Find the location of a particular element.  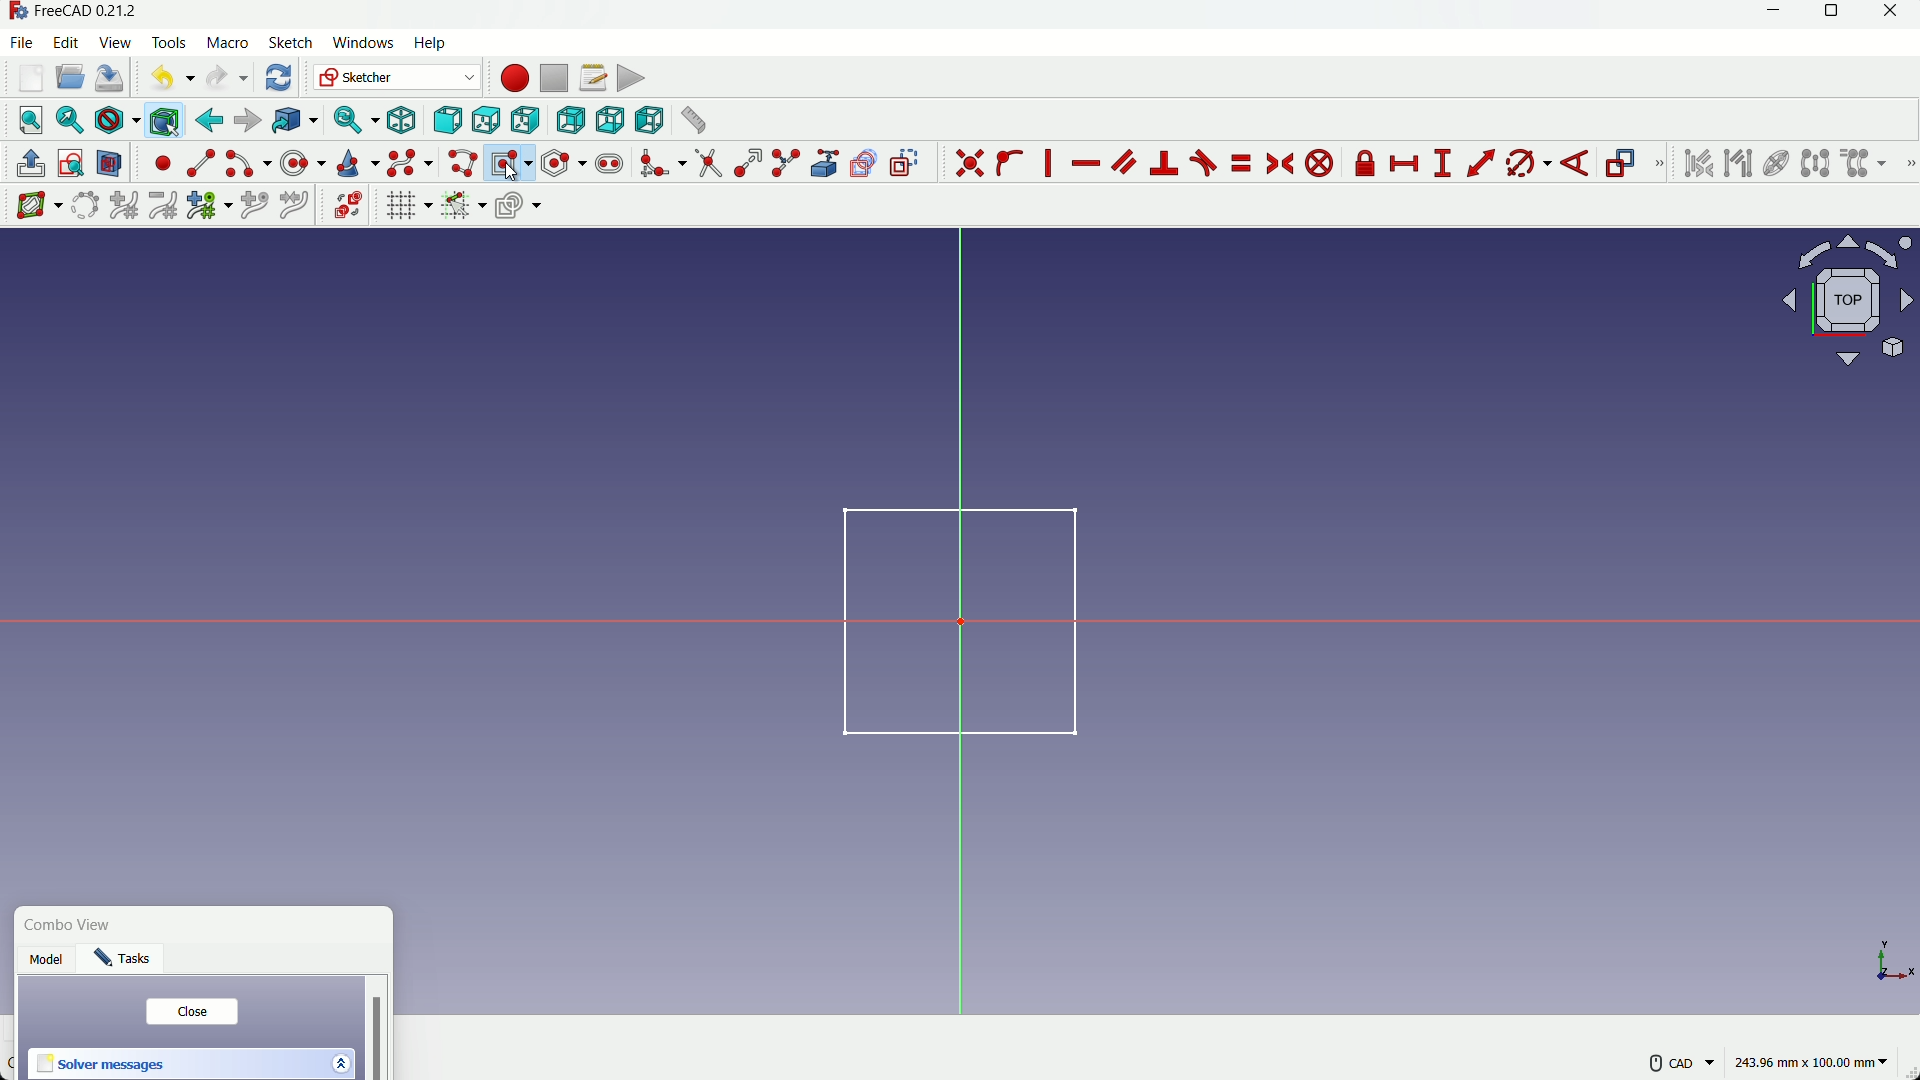

right view is located at coordinates (527, 121).